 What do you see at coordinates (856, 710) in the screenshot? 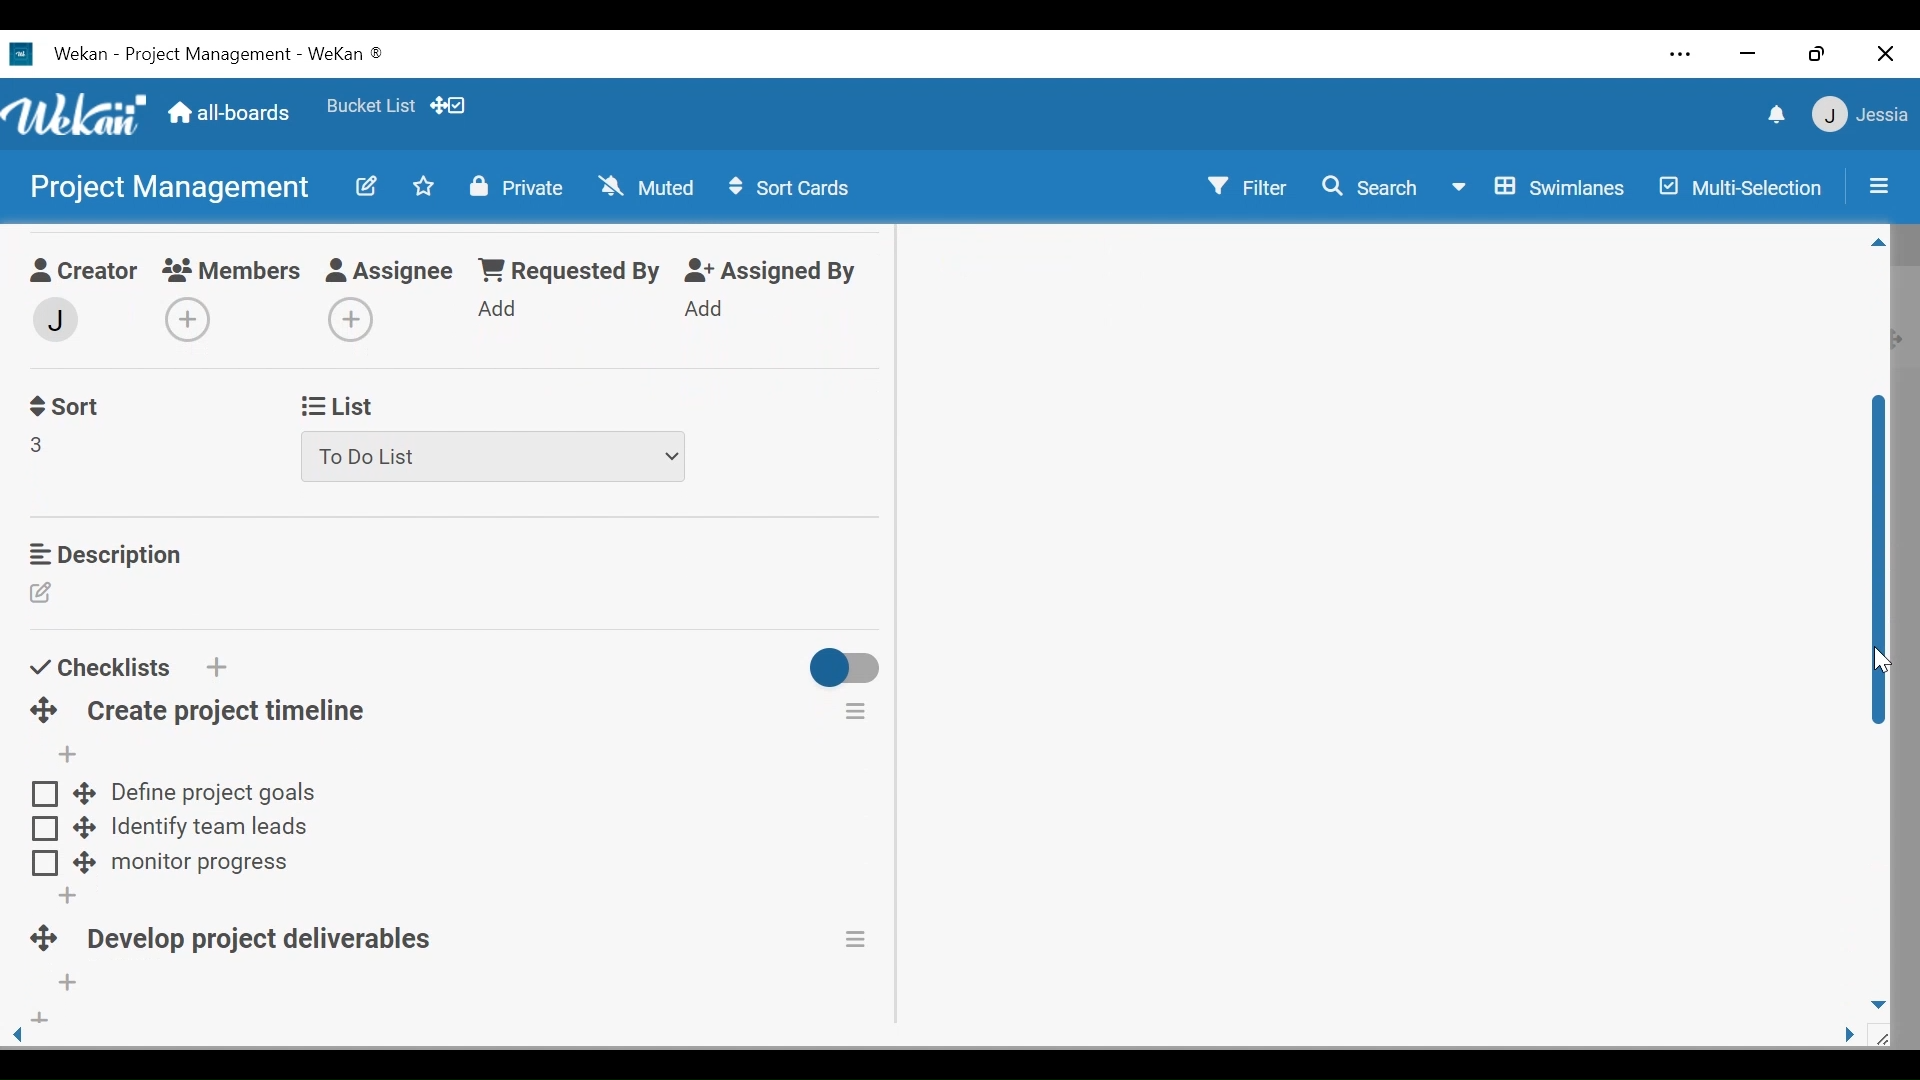
I see `checklist actions` at bounding box center [856, 710].